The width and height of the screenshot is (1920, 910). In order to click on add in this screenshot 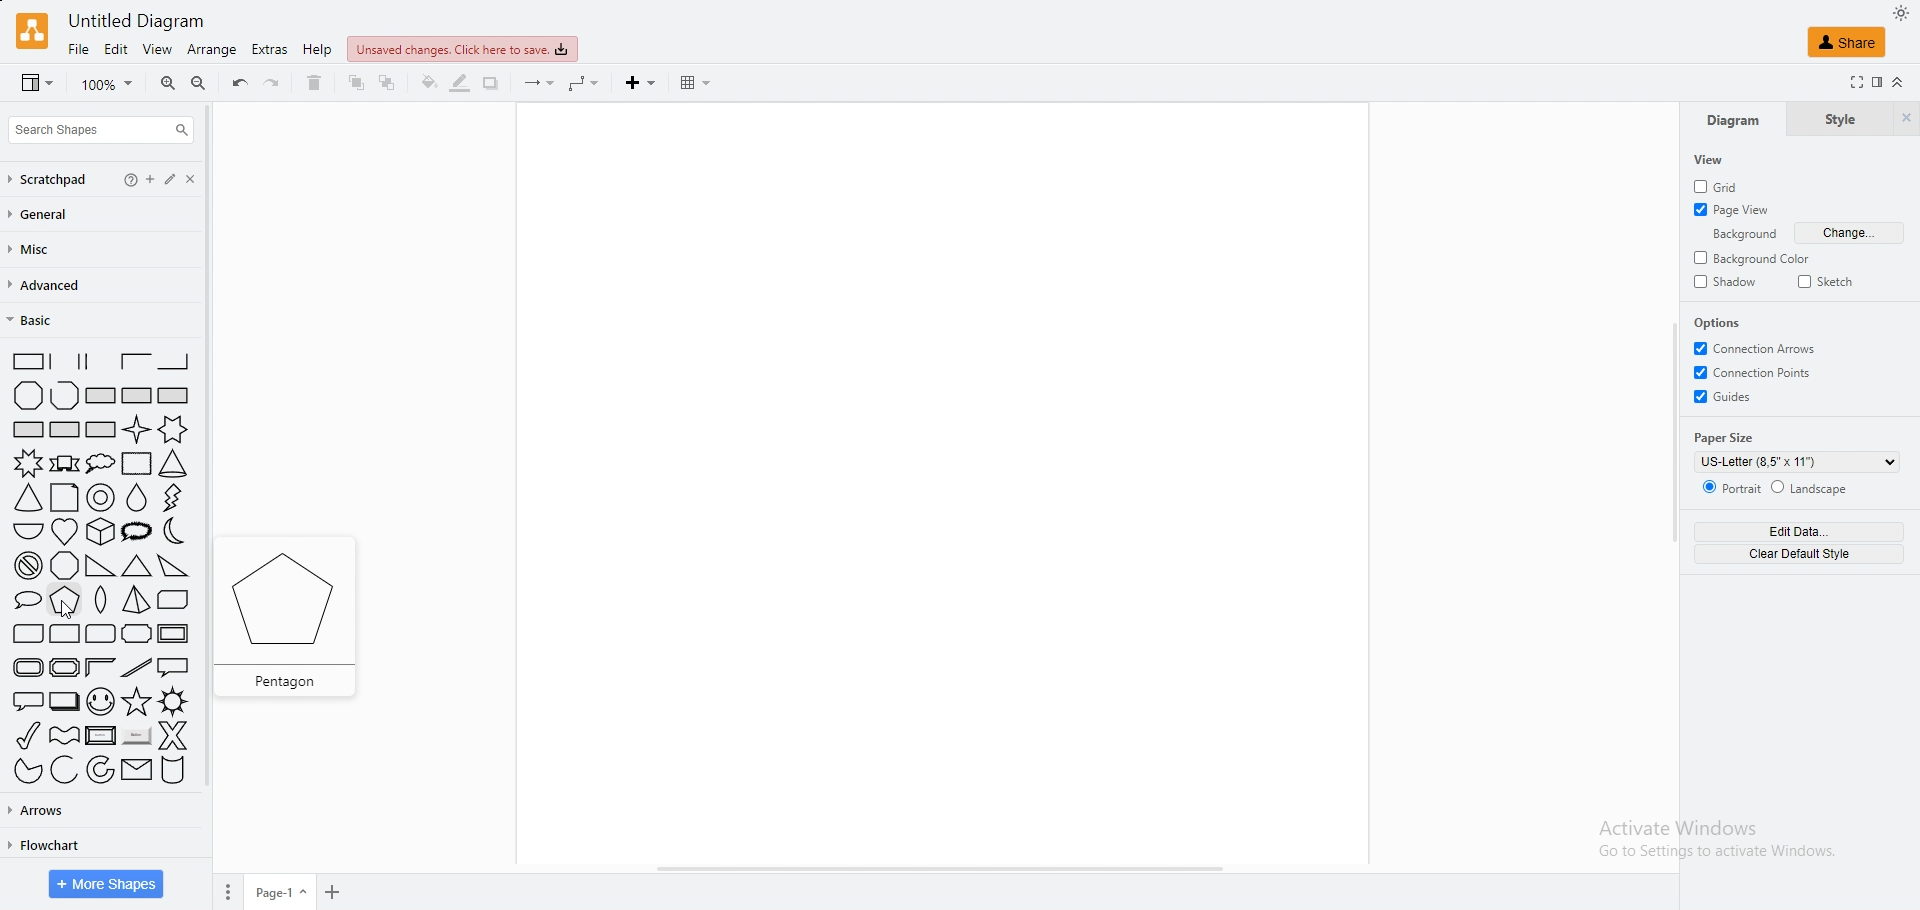, I will do `click(157, 179)`.